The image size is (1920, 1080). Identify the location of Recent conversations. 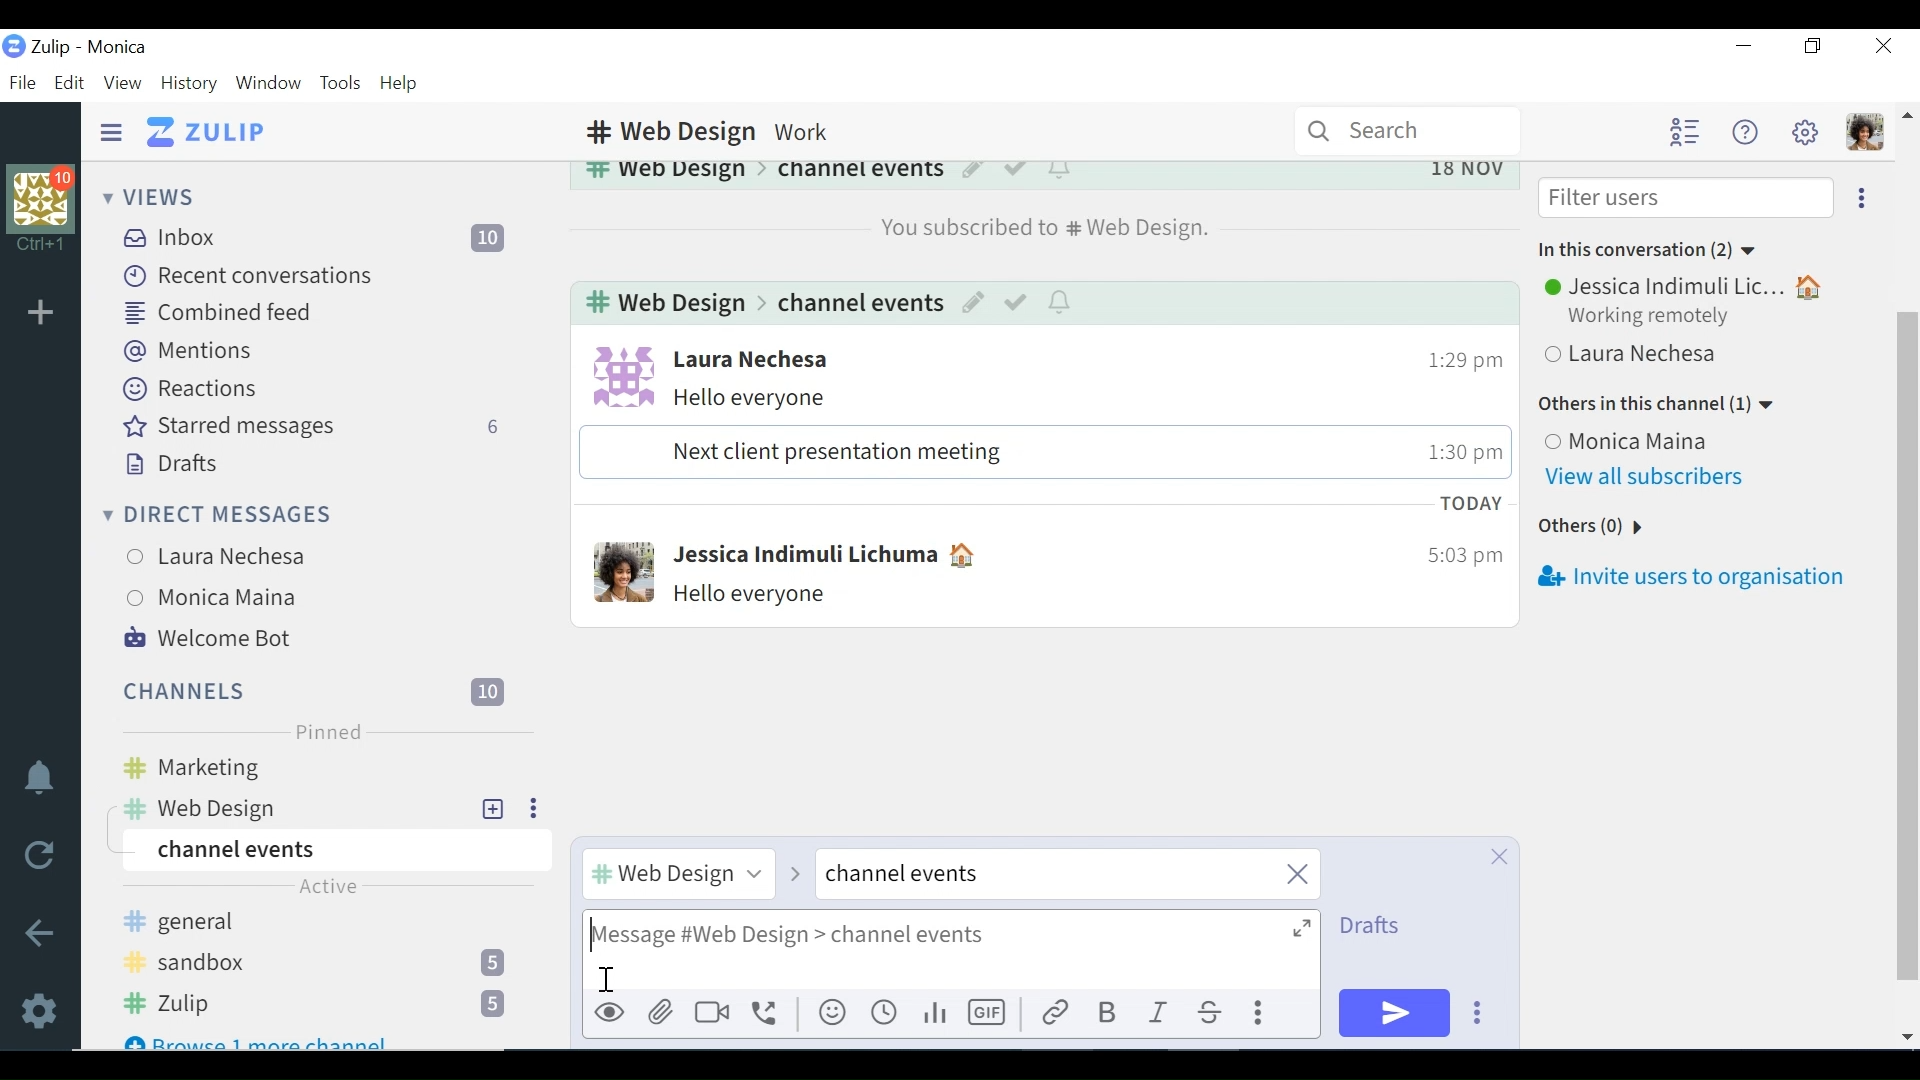
(249, 276).